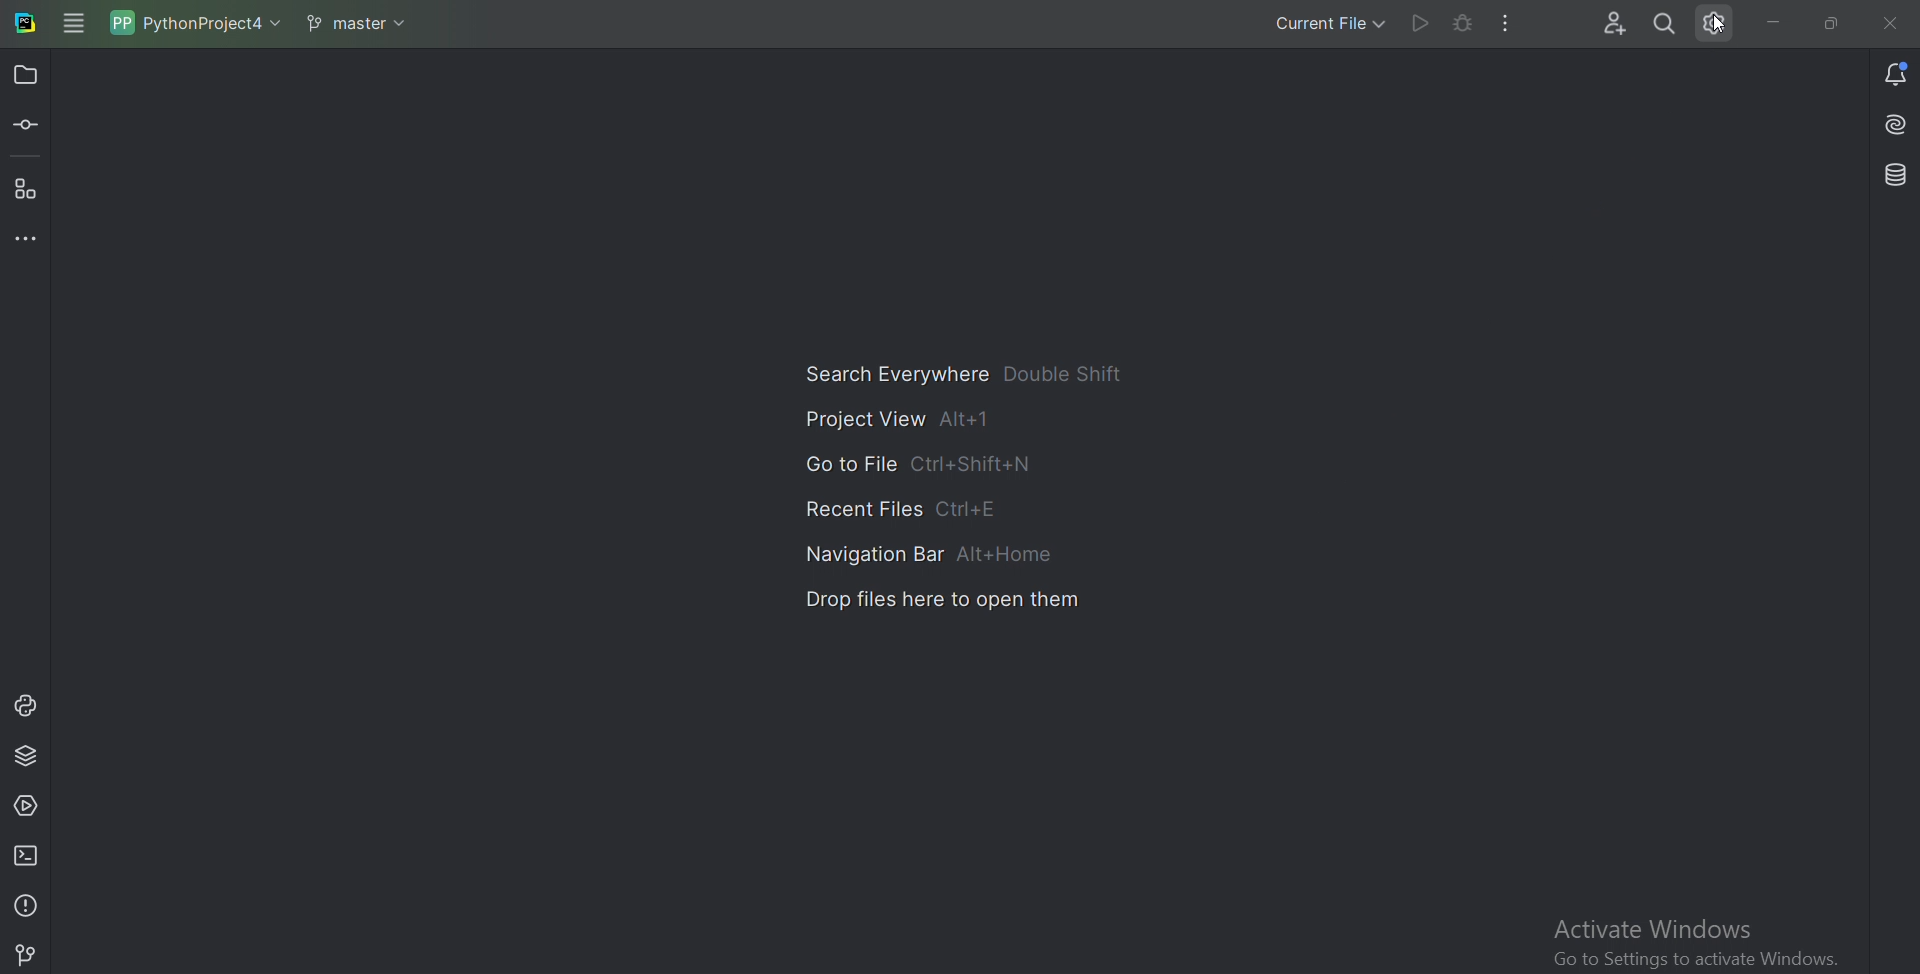 The height and width of the screenshot is (974, 1920). What do you see at coordinates (29, 76) in the screenshot?
I see `Project` at bounding box center [29, 76].